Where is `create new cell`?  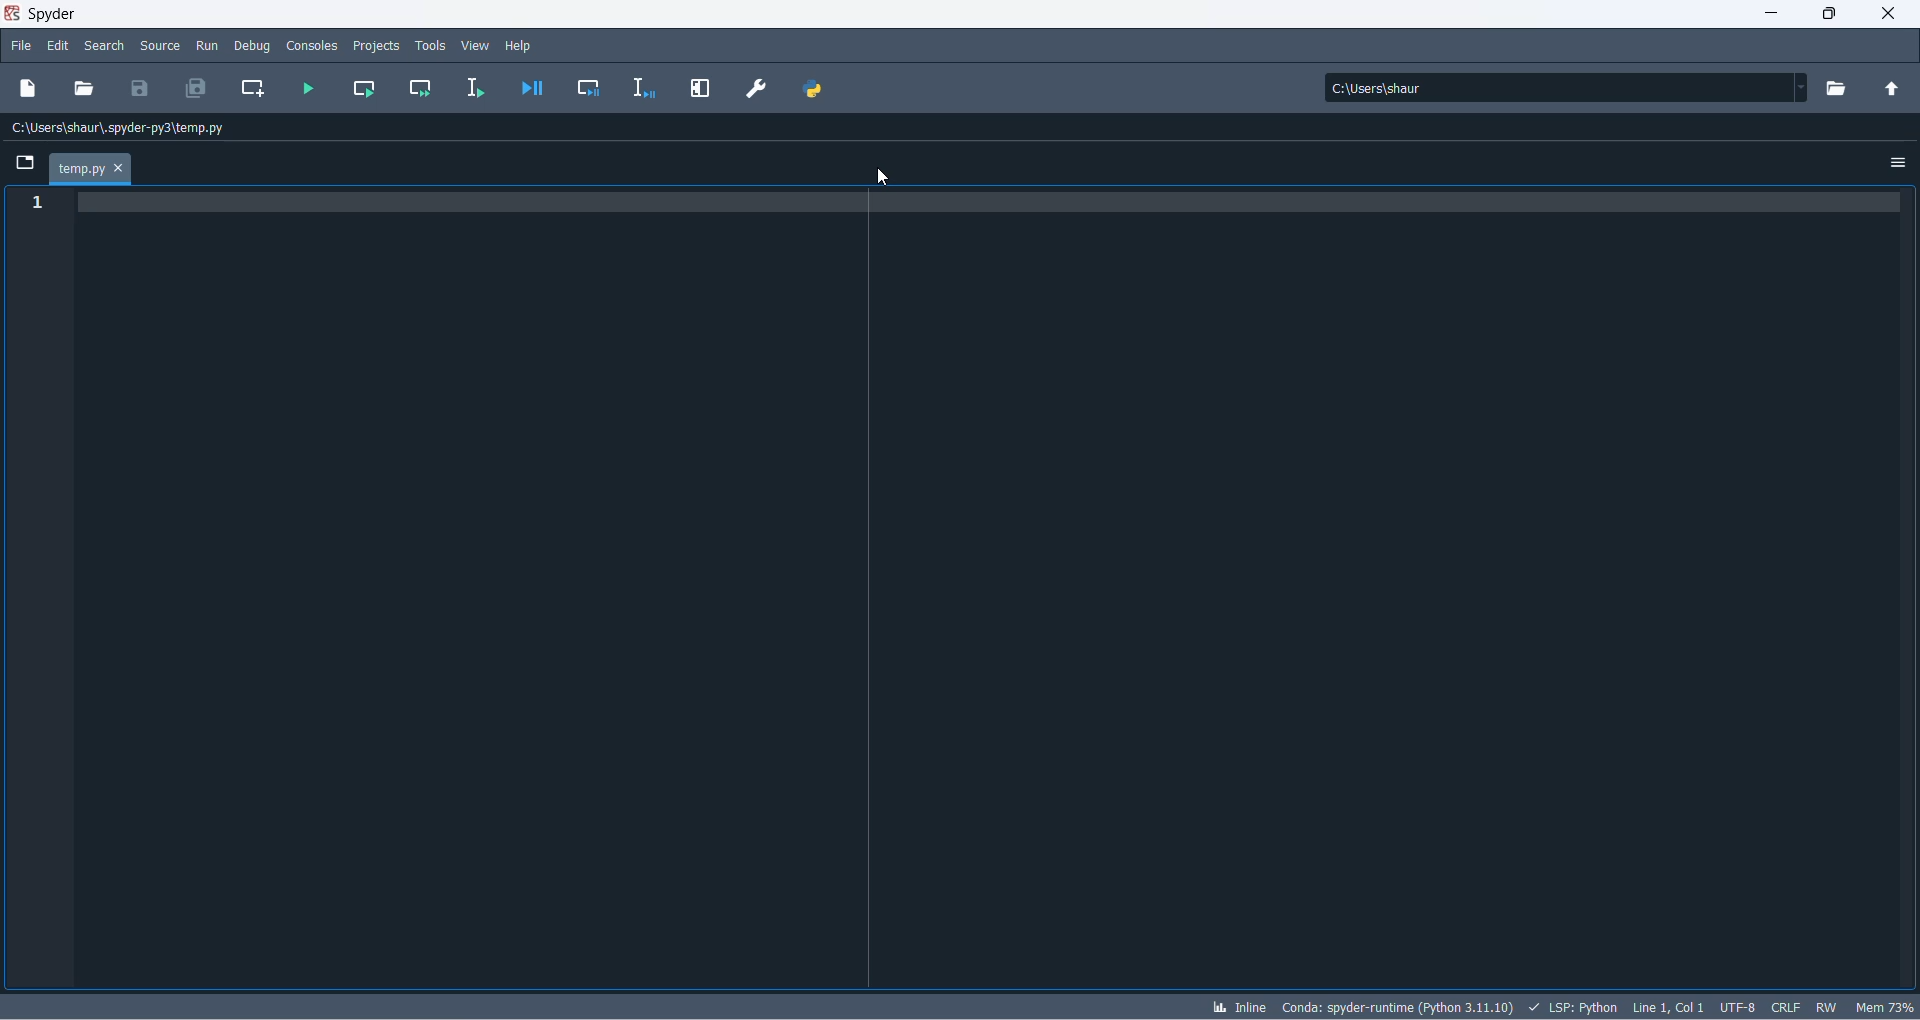
create new cell is located at coordinates (255, 90).